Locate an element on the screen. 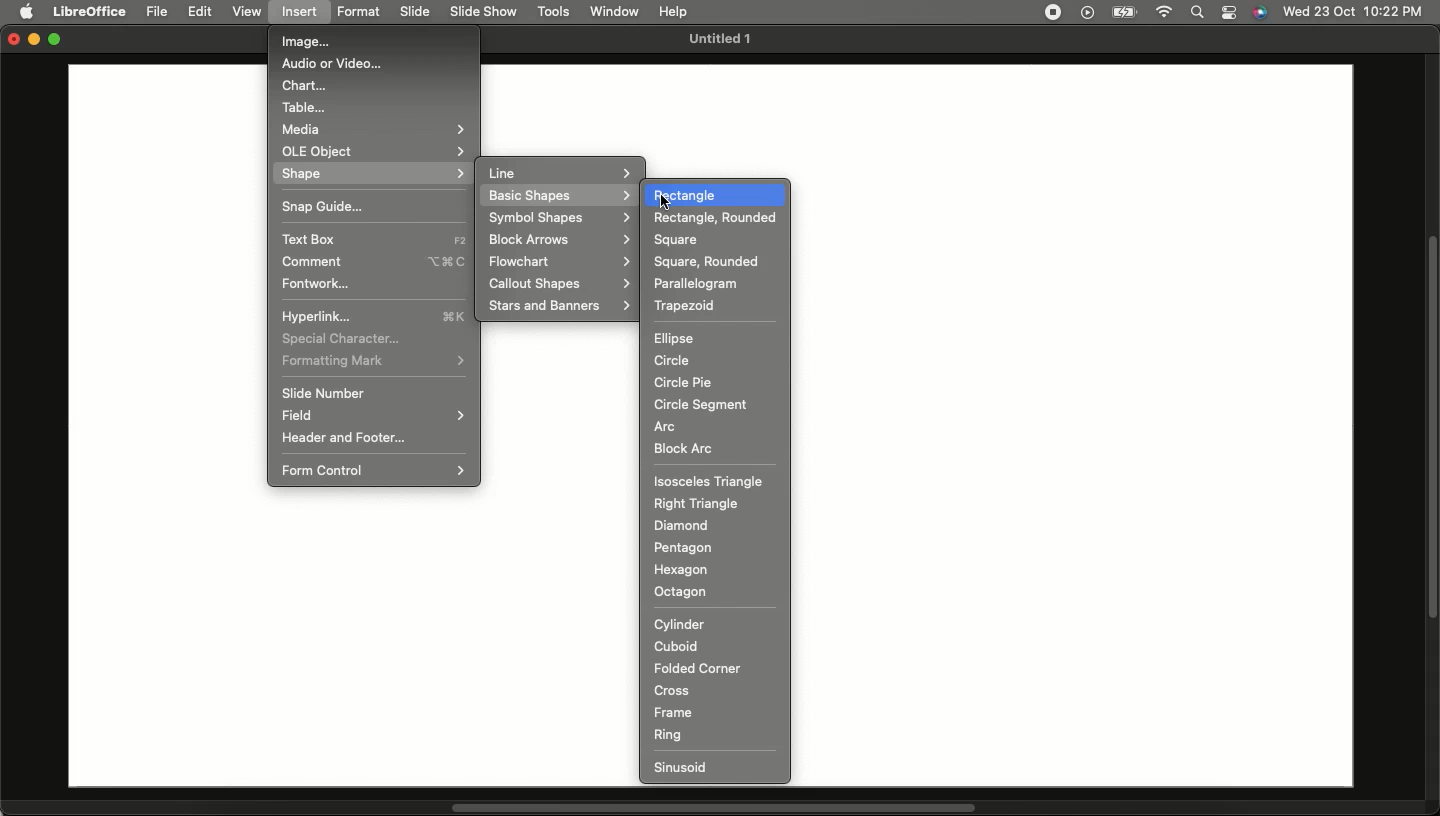 The image size is (1440, 816). Arc is located at coordinates (665, 426).